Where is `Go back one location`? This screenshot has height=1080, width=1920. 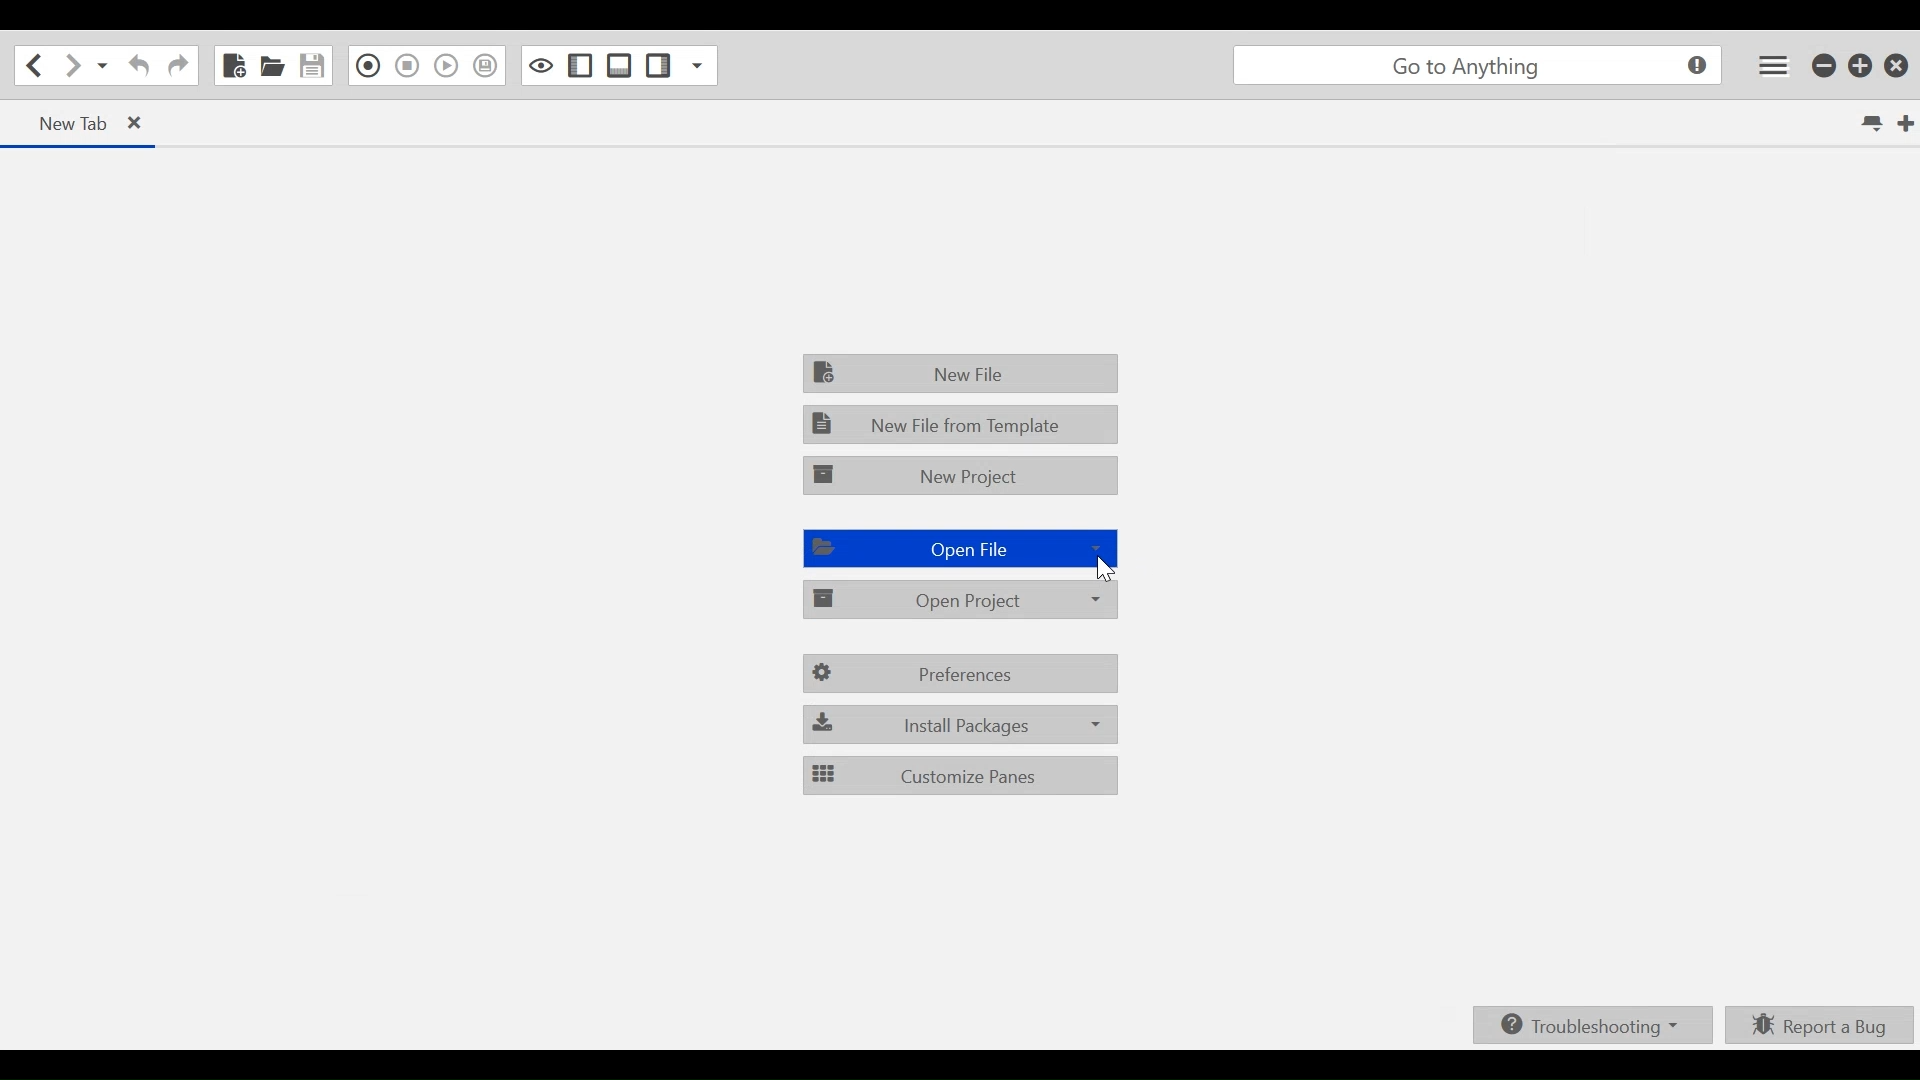 Go back one location is located at coordinates (29, 65).